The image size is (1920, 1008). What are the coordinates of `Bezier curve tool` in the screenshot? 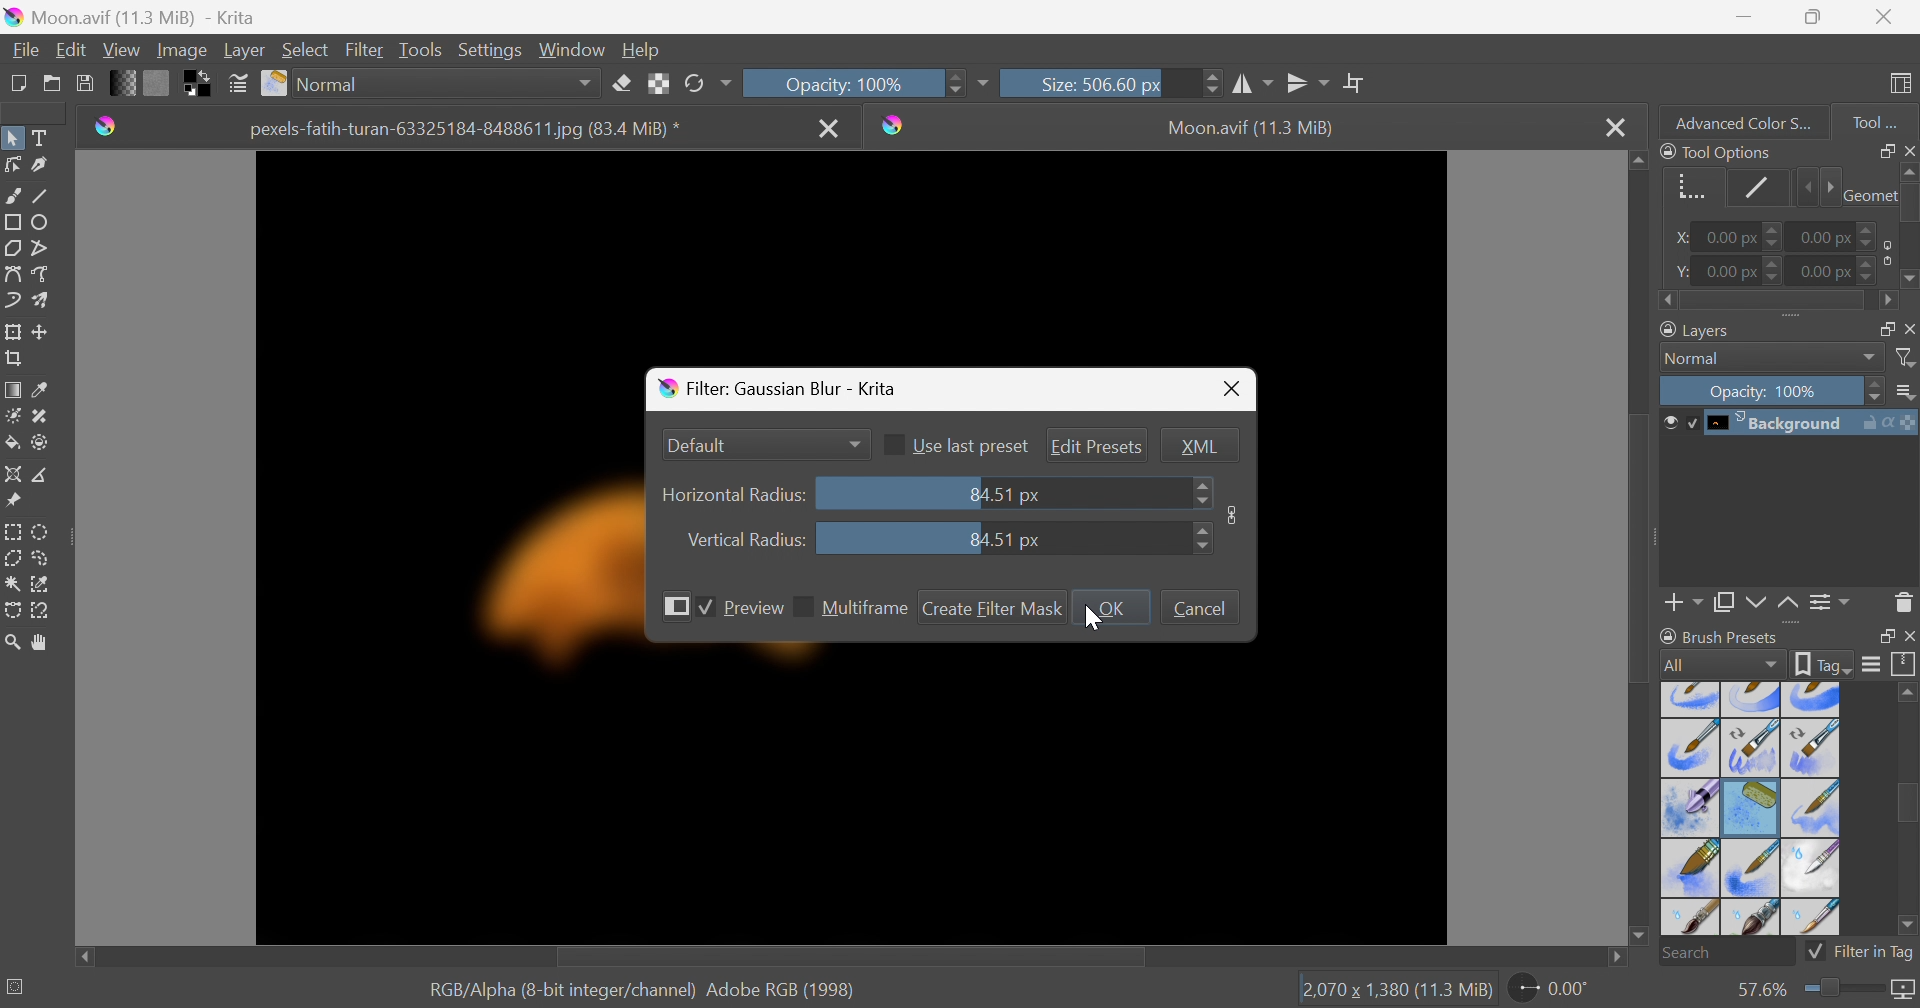 It's located at (12, 274).